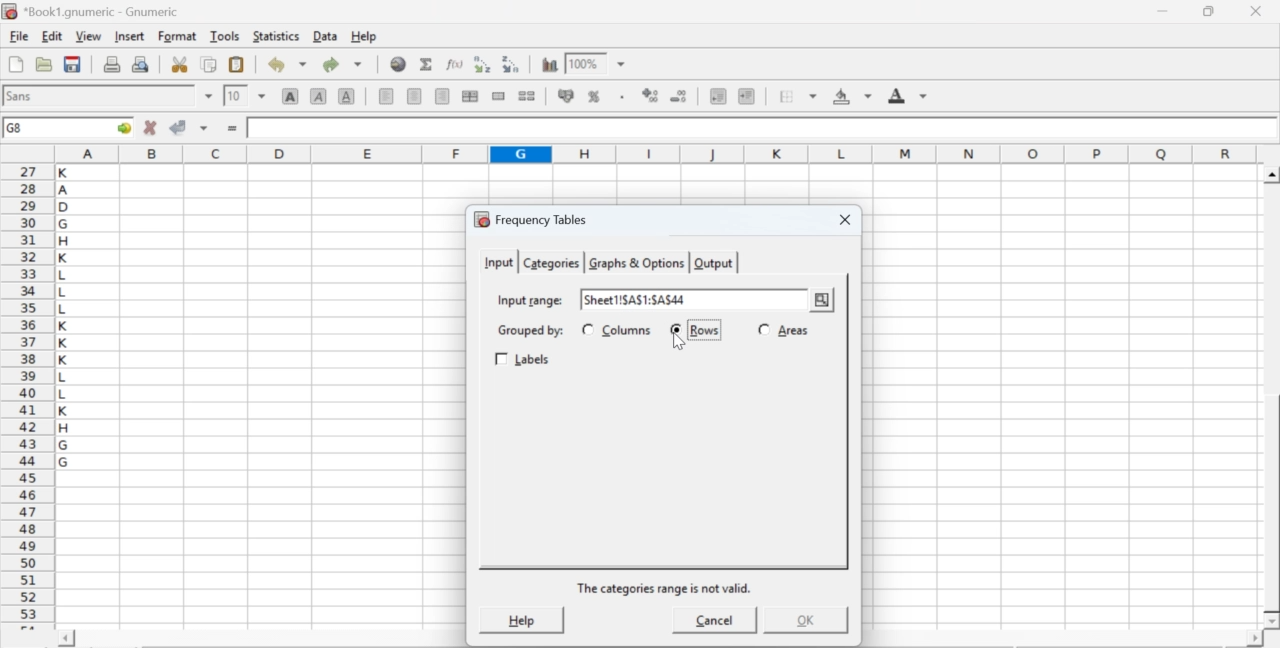 This screenshot has width=1280, height=648. Describe the element at coordinates (234, 129) in the screenshot. I see `enter formula` at that location.